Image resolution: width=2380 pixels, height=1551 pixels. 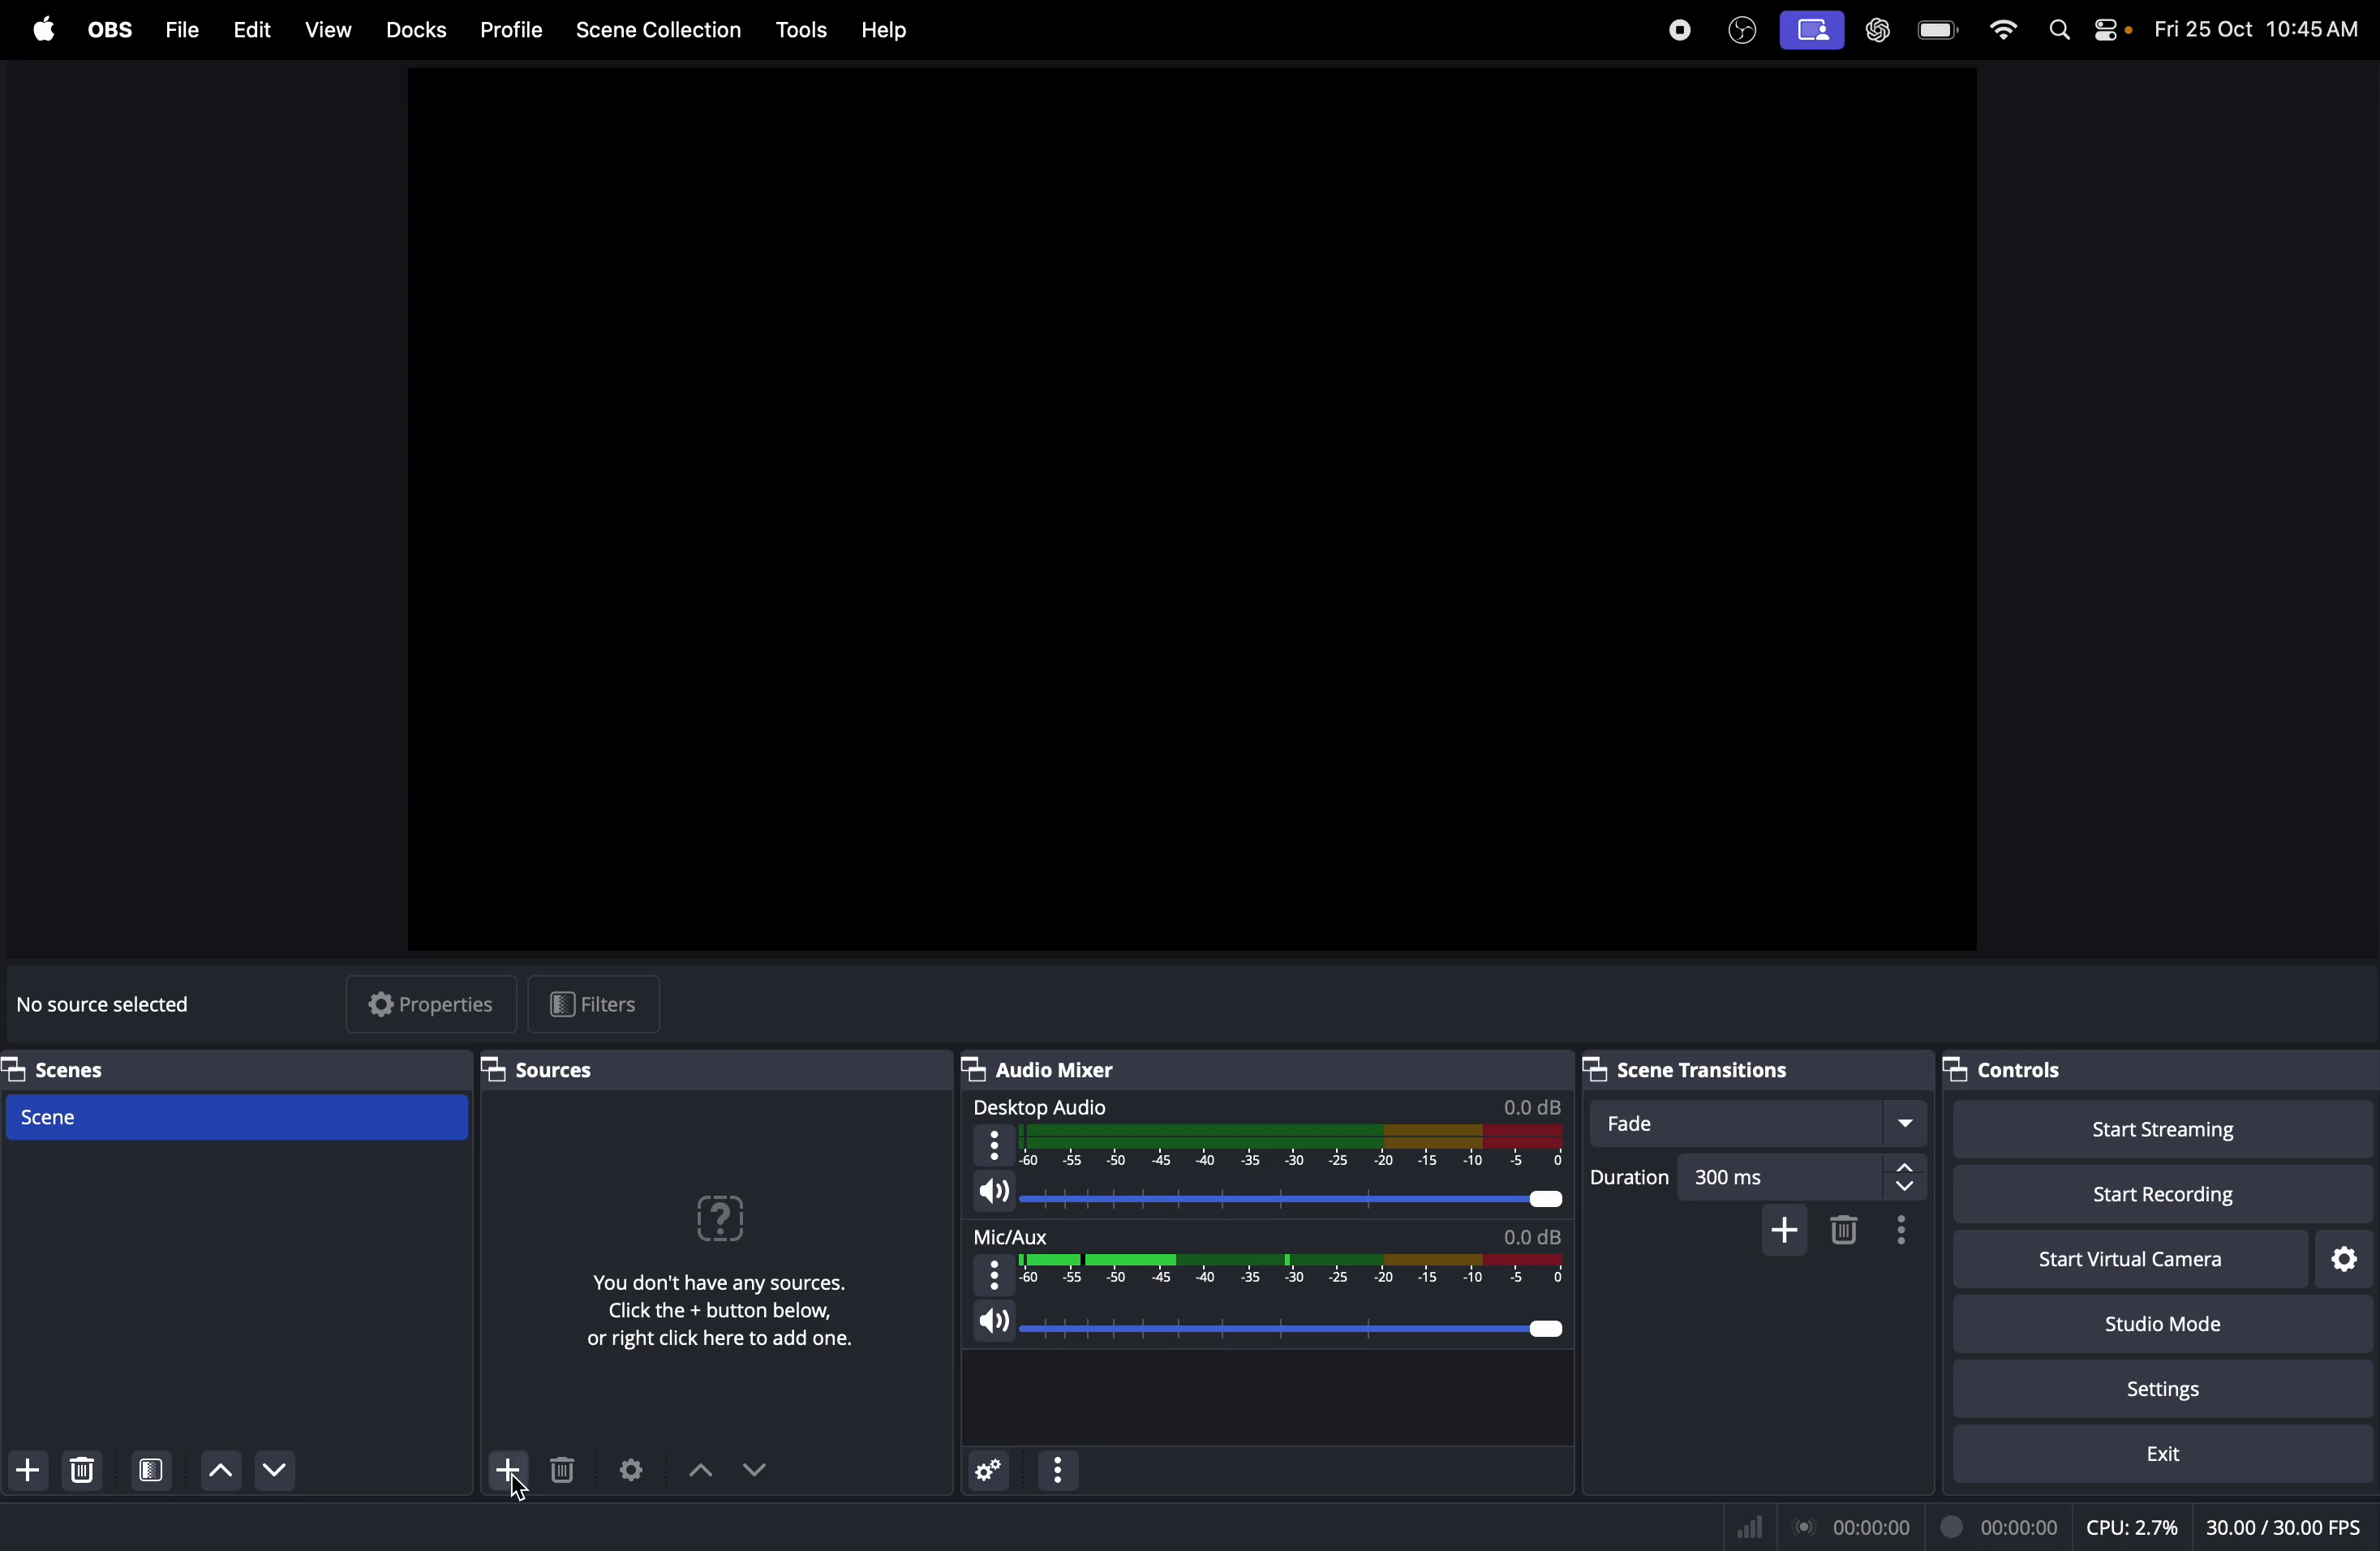 What do you see at coordinates (2114, 30) in the screenshot?
I see `apple widgets` at bounding box center [2114, 30].